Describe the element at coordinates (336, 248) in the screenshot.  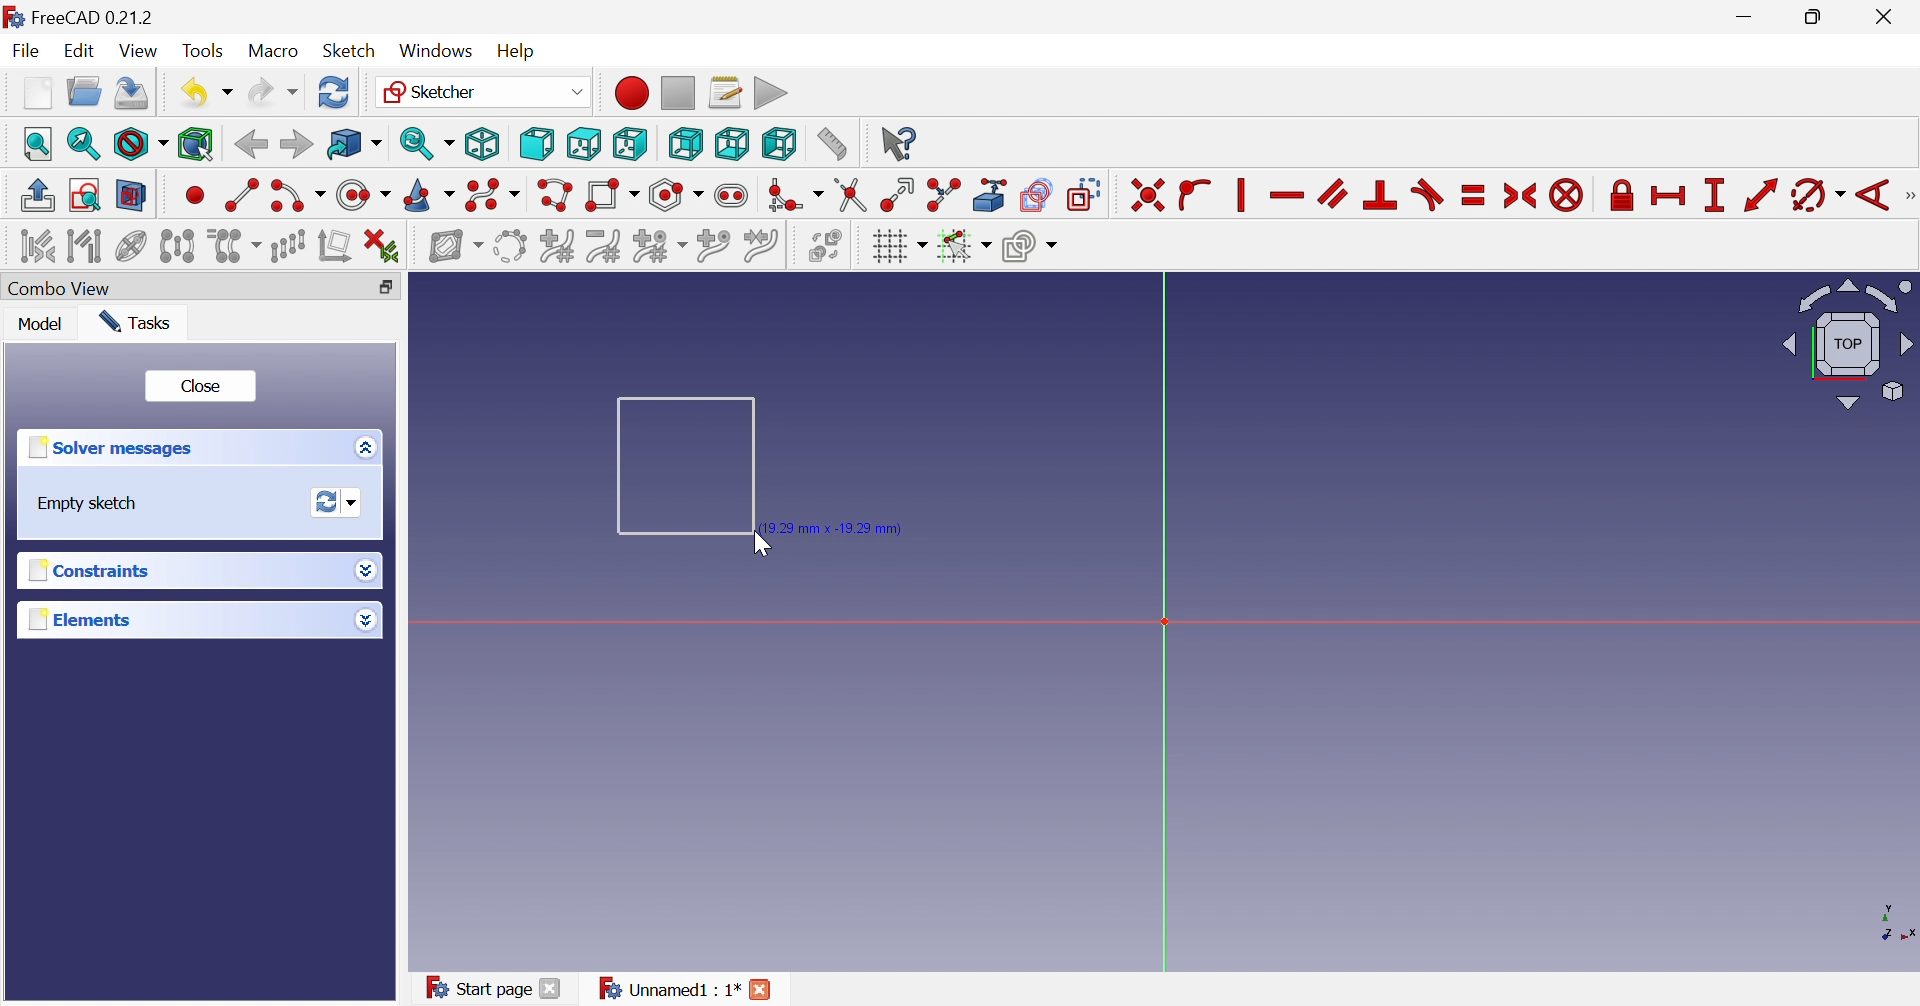
I see `Remove axes alignment` at that location.